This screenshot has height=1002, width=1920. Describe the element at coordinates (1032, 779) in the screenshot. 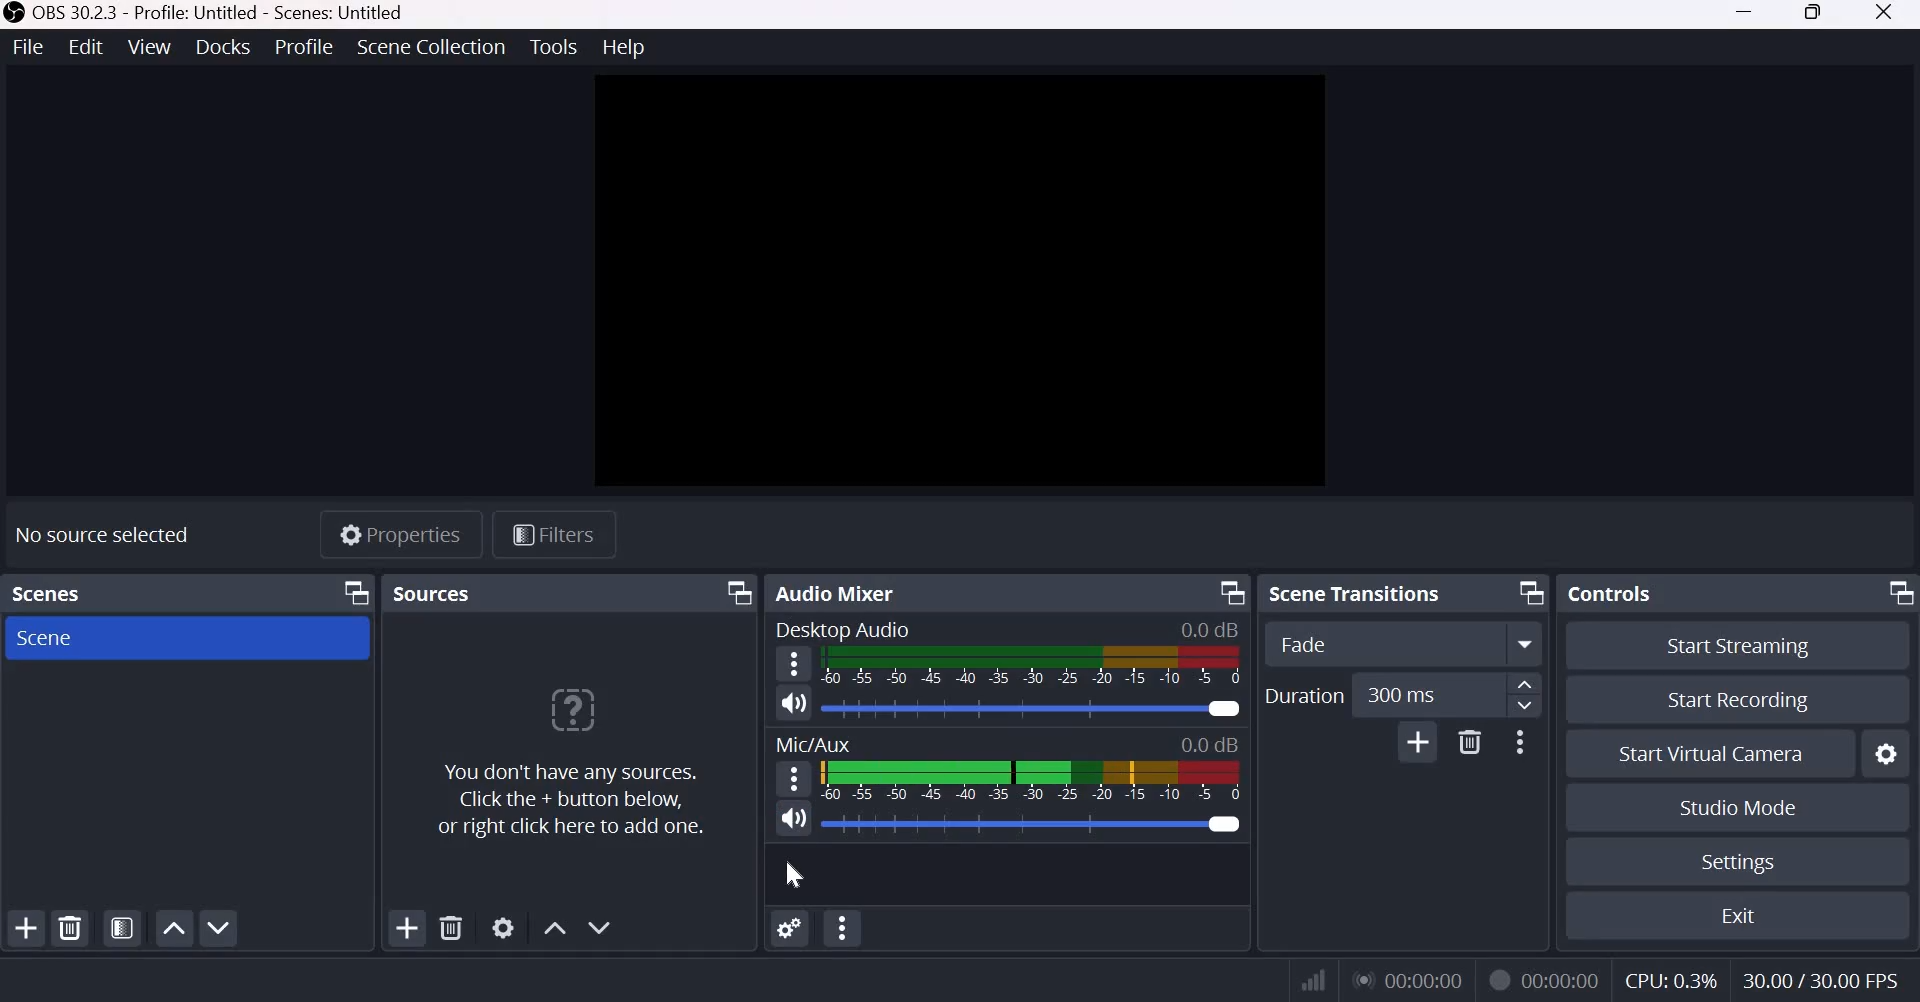

I see `Volume Meter` at that location.